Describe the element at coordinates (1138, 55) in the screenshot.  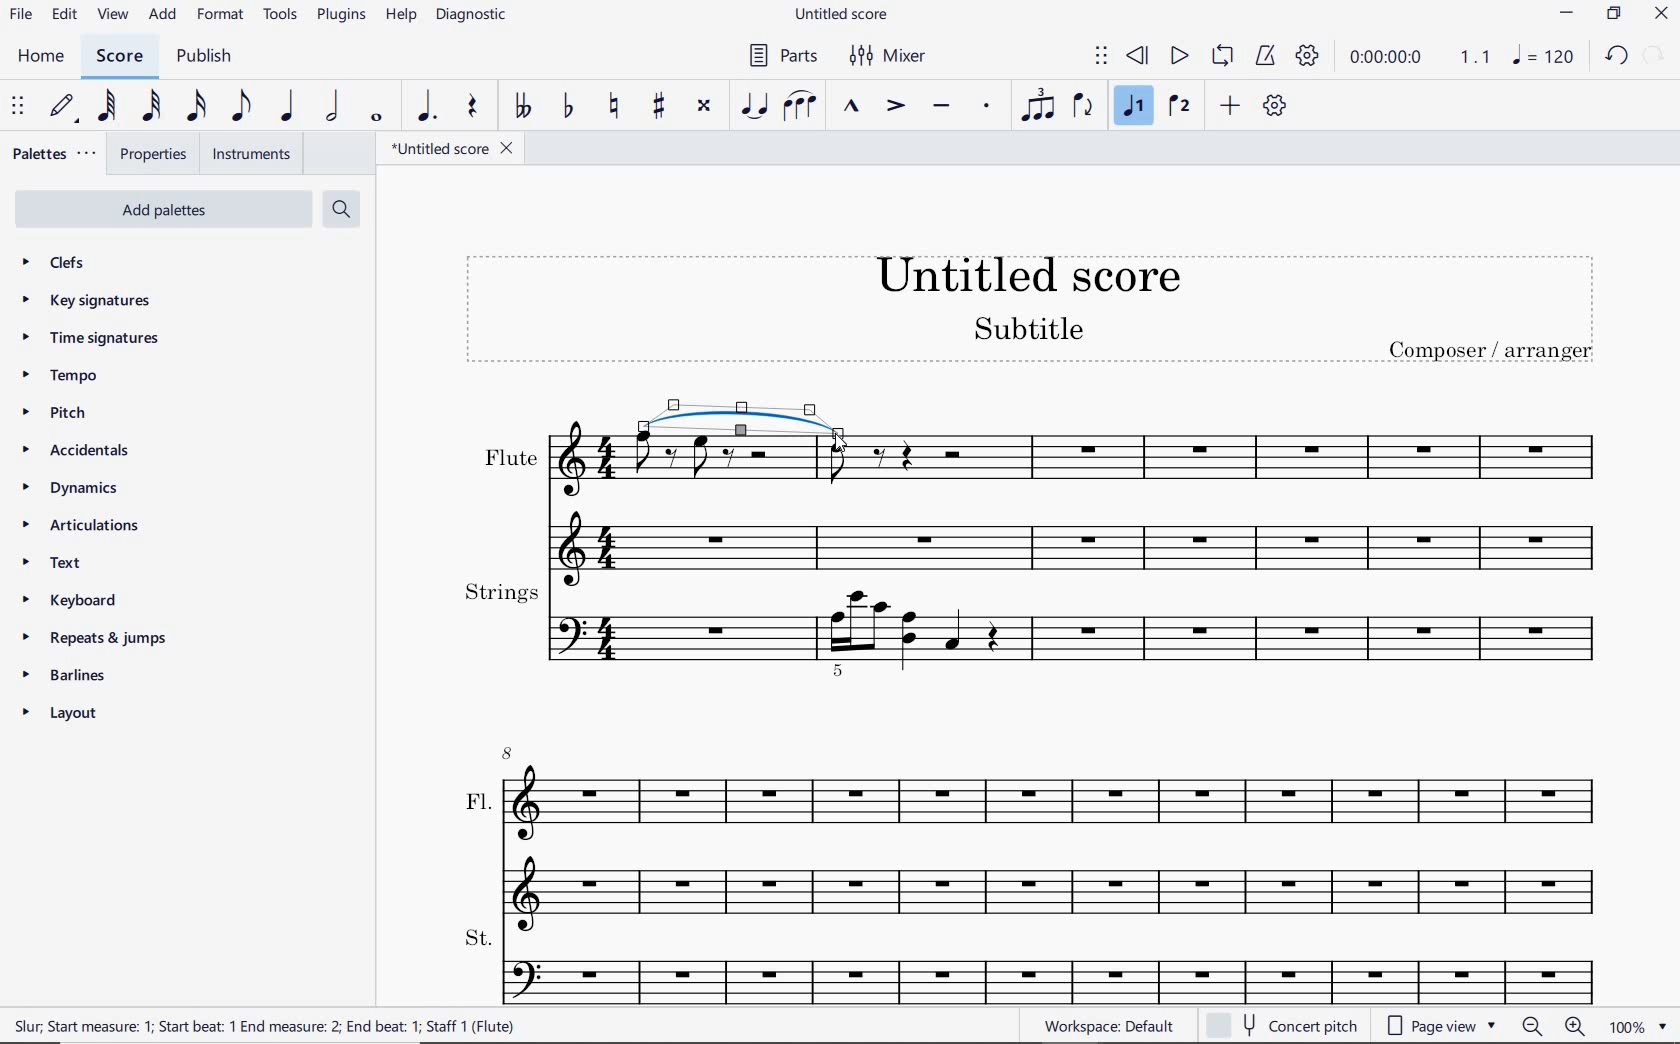
I see `REWIND` at that location.